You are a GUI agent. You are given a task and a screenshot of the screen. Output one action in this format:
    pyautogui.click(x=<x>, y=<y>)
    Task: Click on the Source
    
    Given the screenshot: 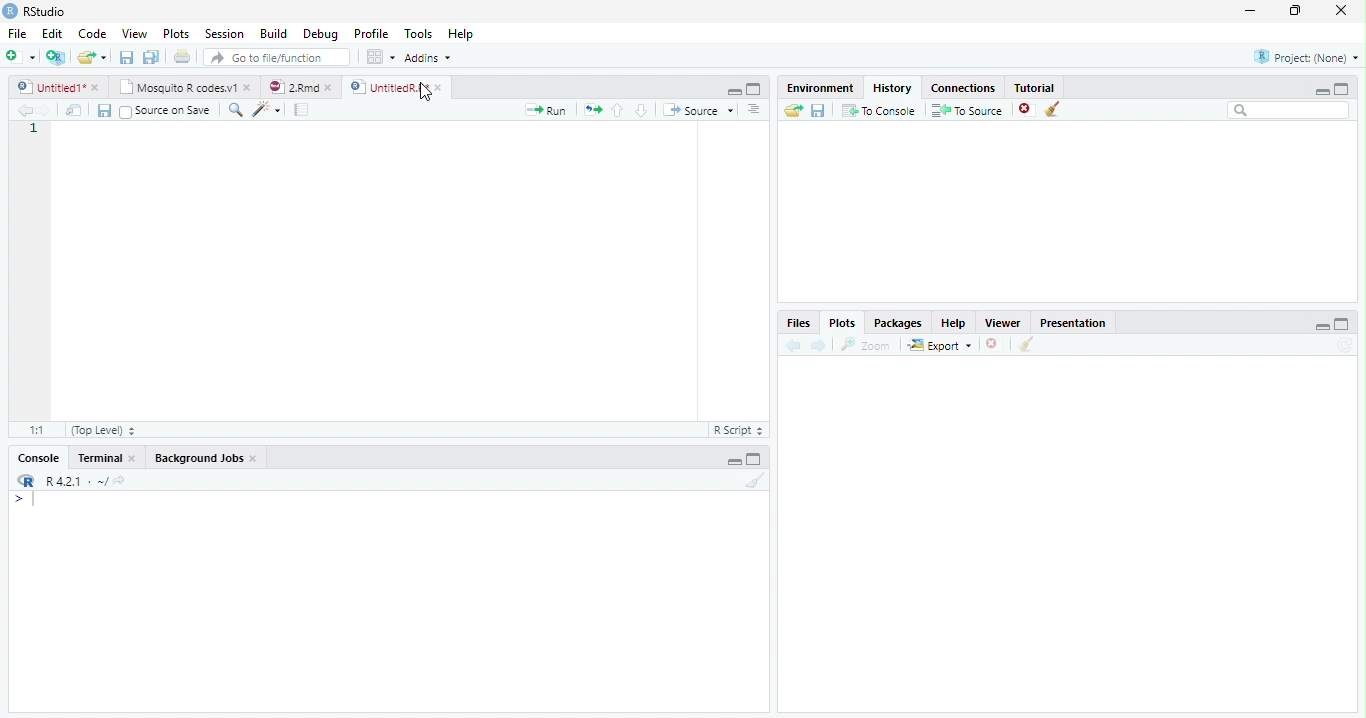 What is the action you would take?
    pyautogui.click(x=700, y=111)
    